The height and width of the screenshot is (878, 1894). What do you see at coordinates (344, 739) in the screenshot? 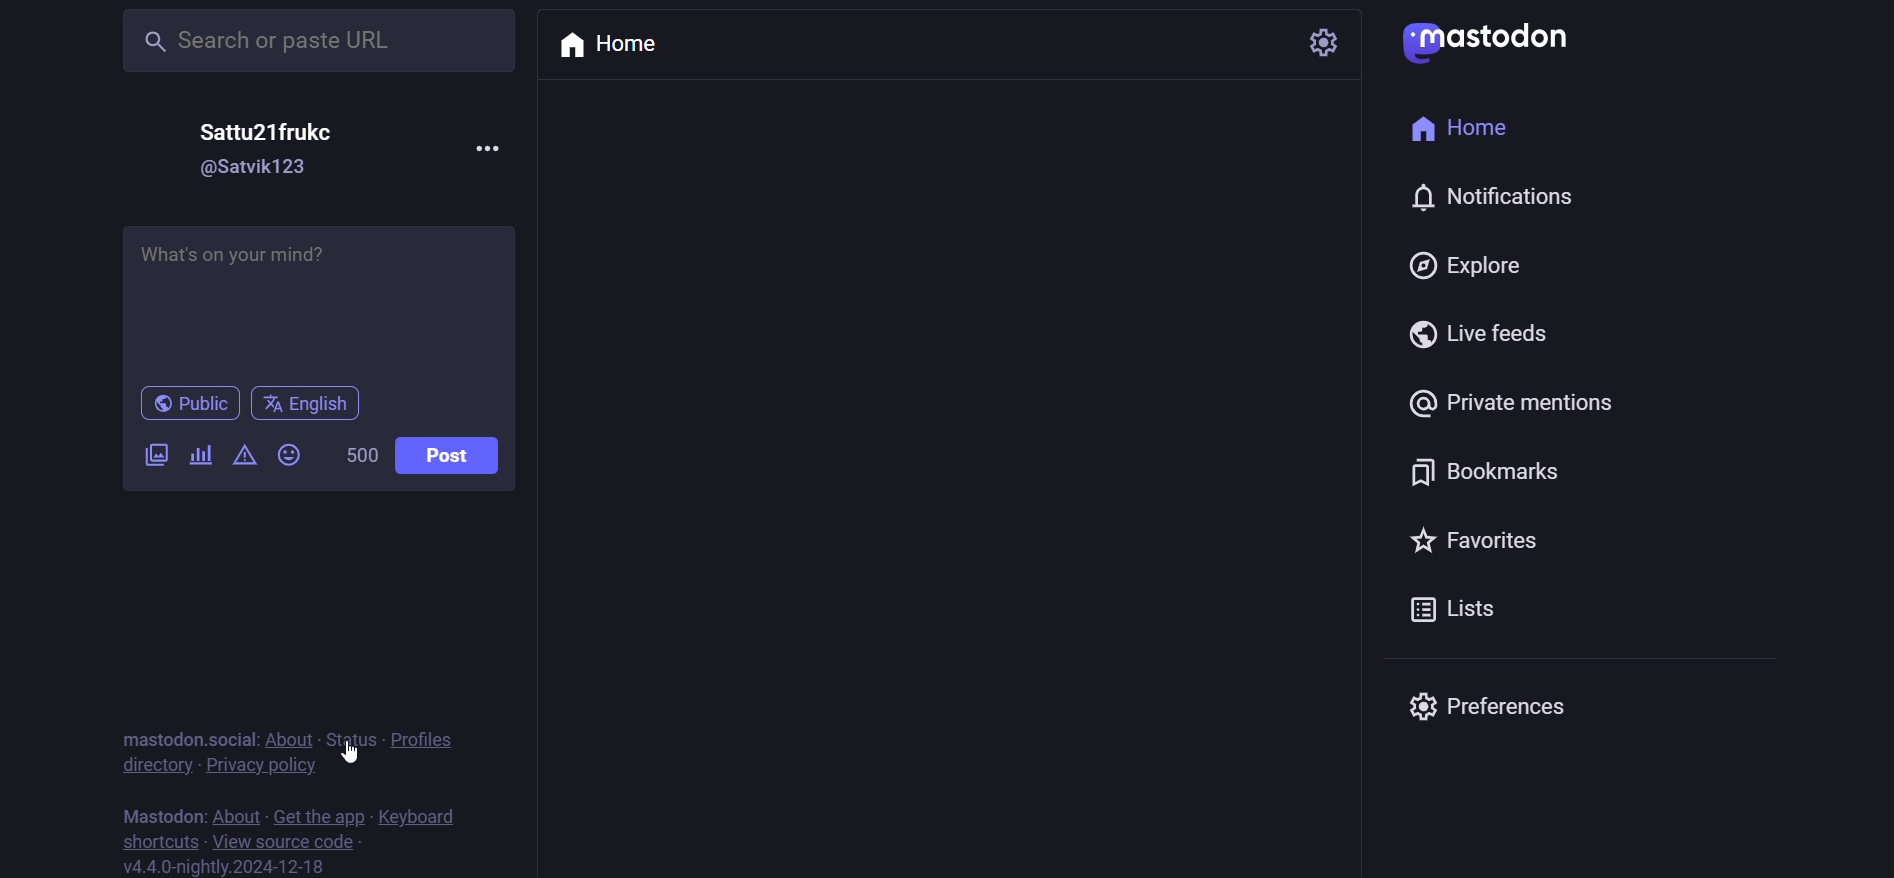
I see `status` at bounding box center [344, 739].